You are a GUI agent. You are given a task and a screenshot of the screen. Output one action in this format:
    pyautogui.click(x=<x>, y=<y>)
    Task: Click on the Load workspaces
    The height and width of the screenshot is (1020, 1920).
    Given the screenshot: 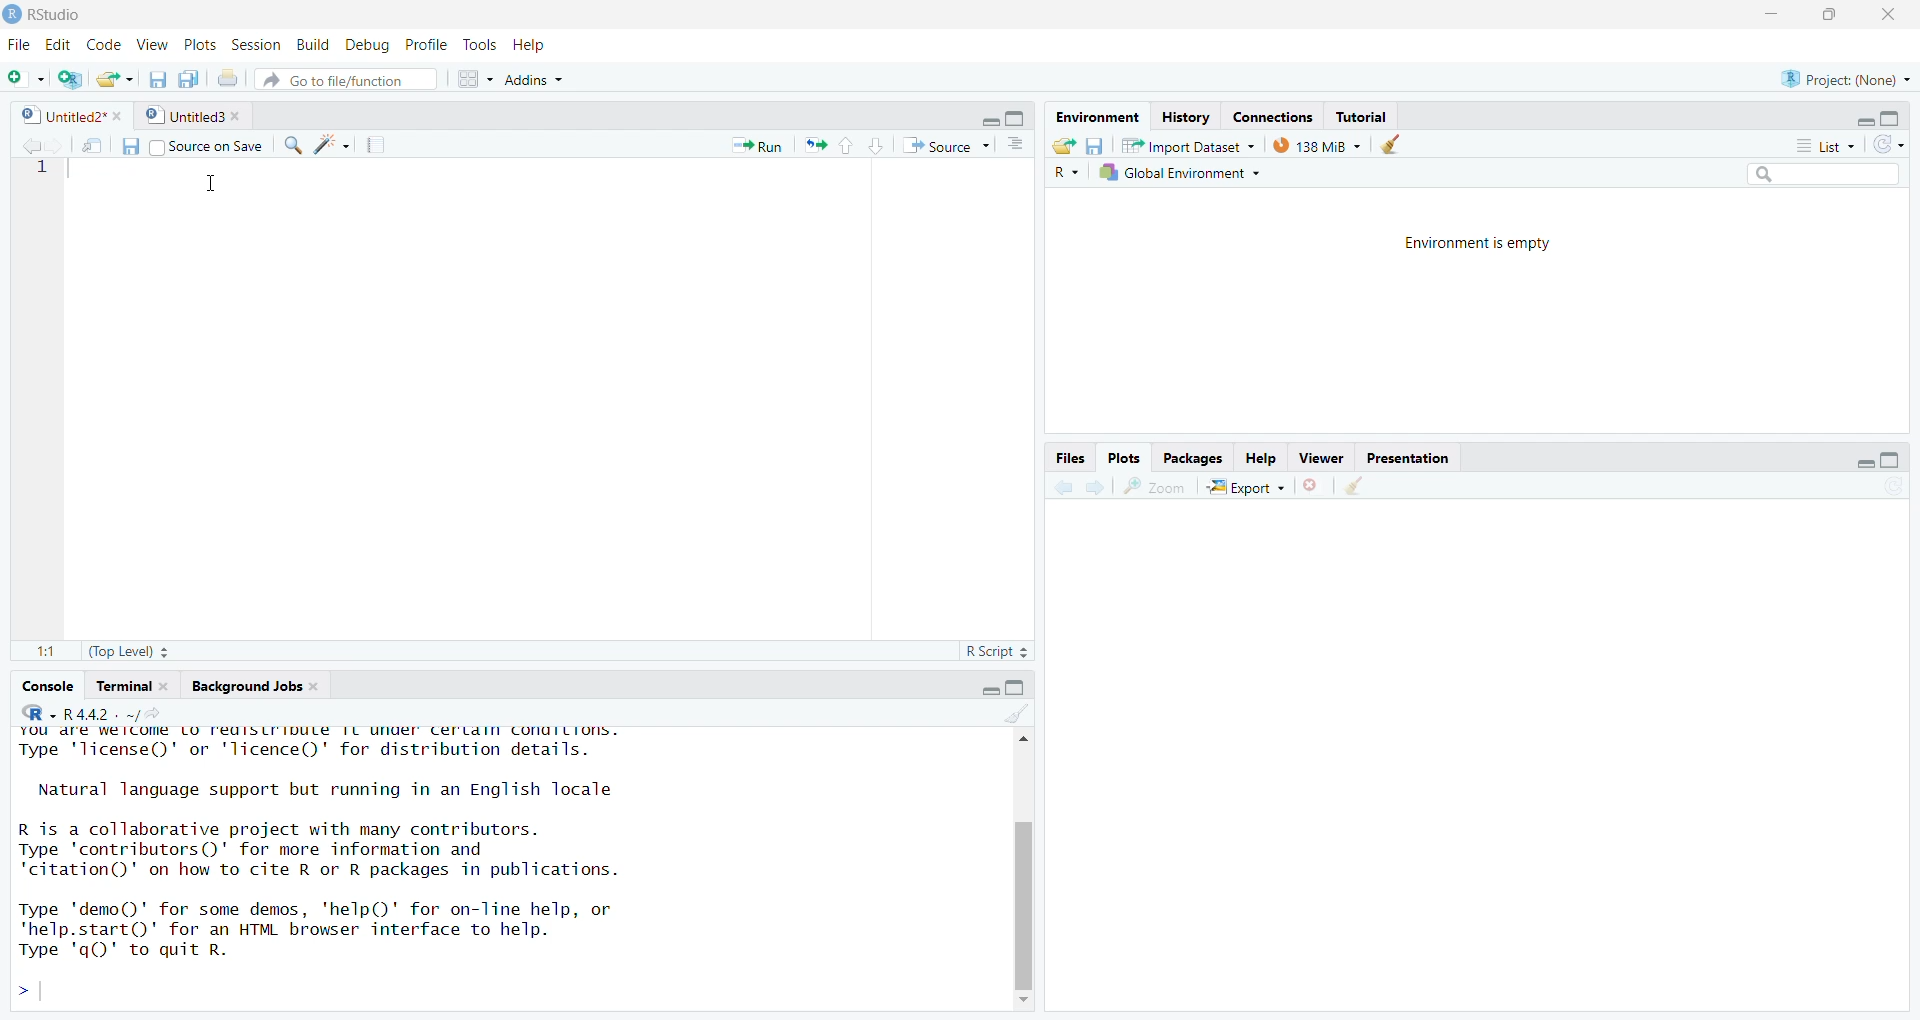 What is the action you would take?
    pyautogui.click(x=1067, y=145)
    